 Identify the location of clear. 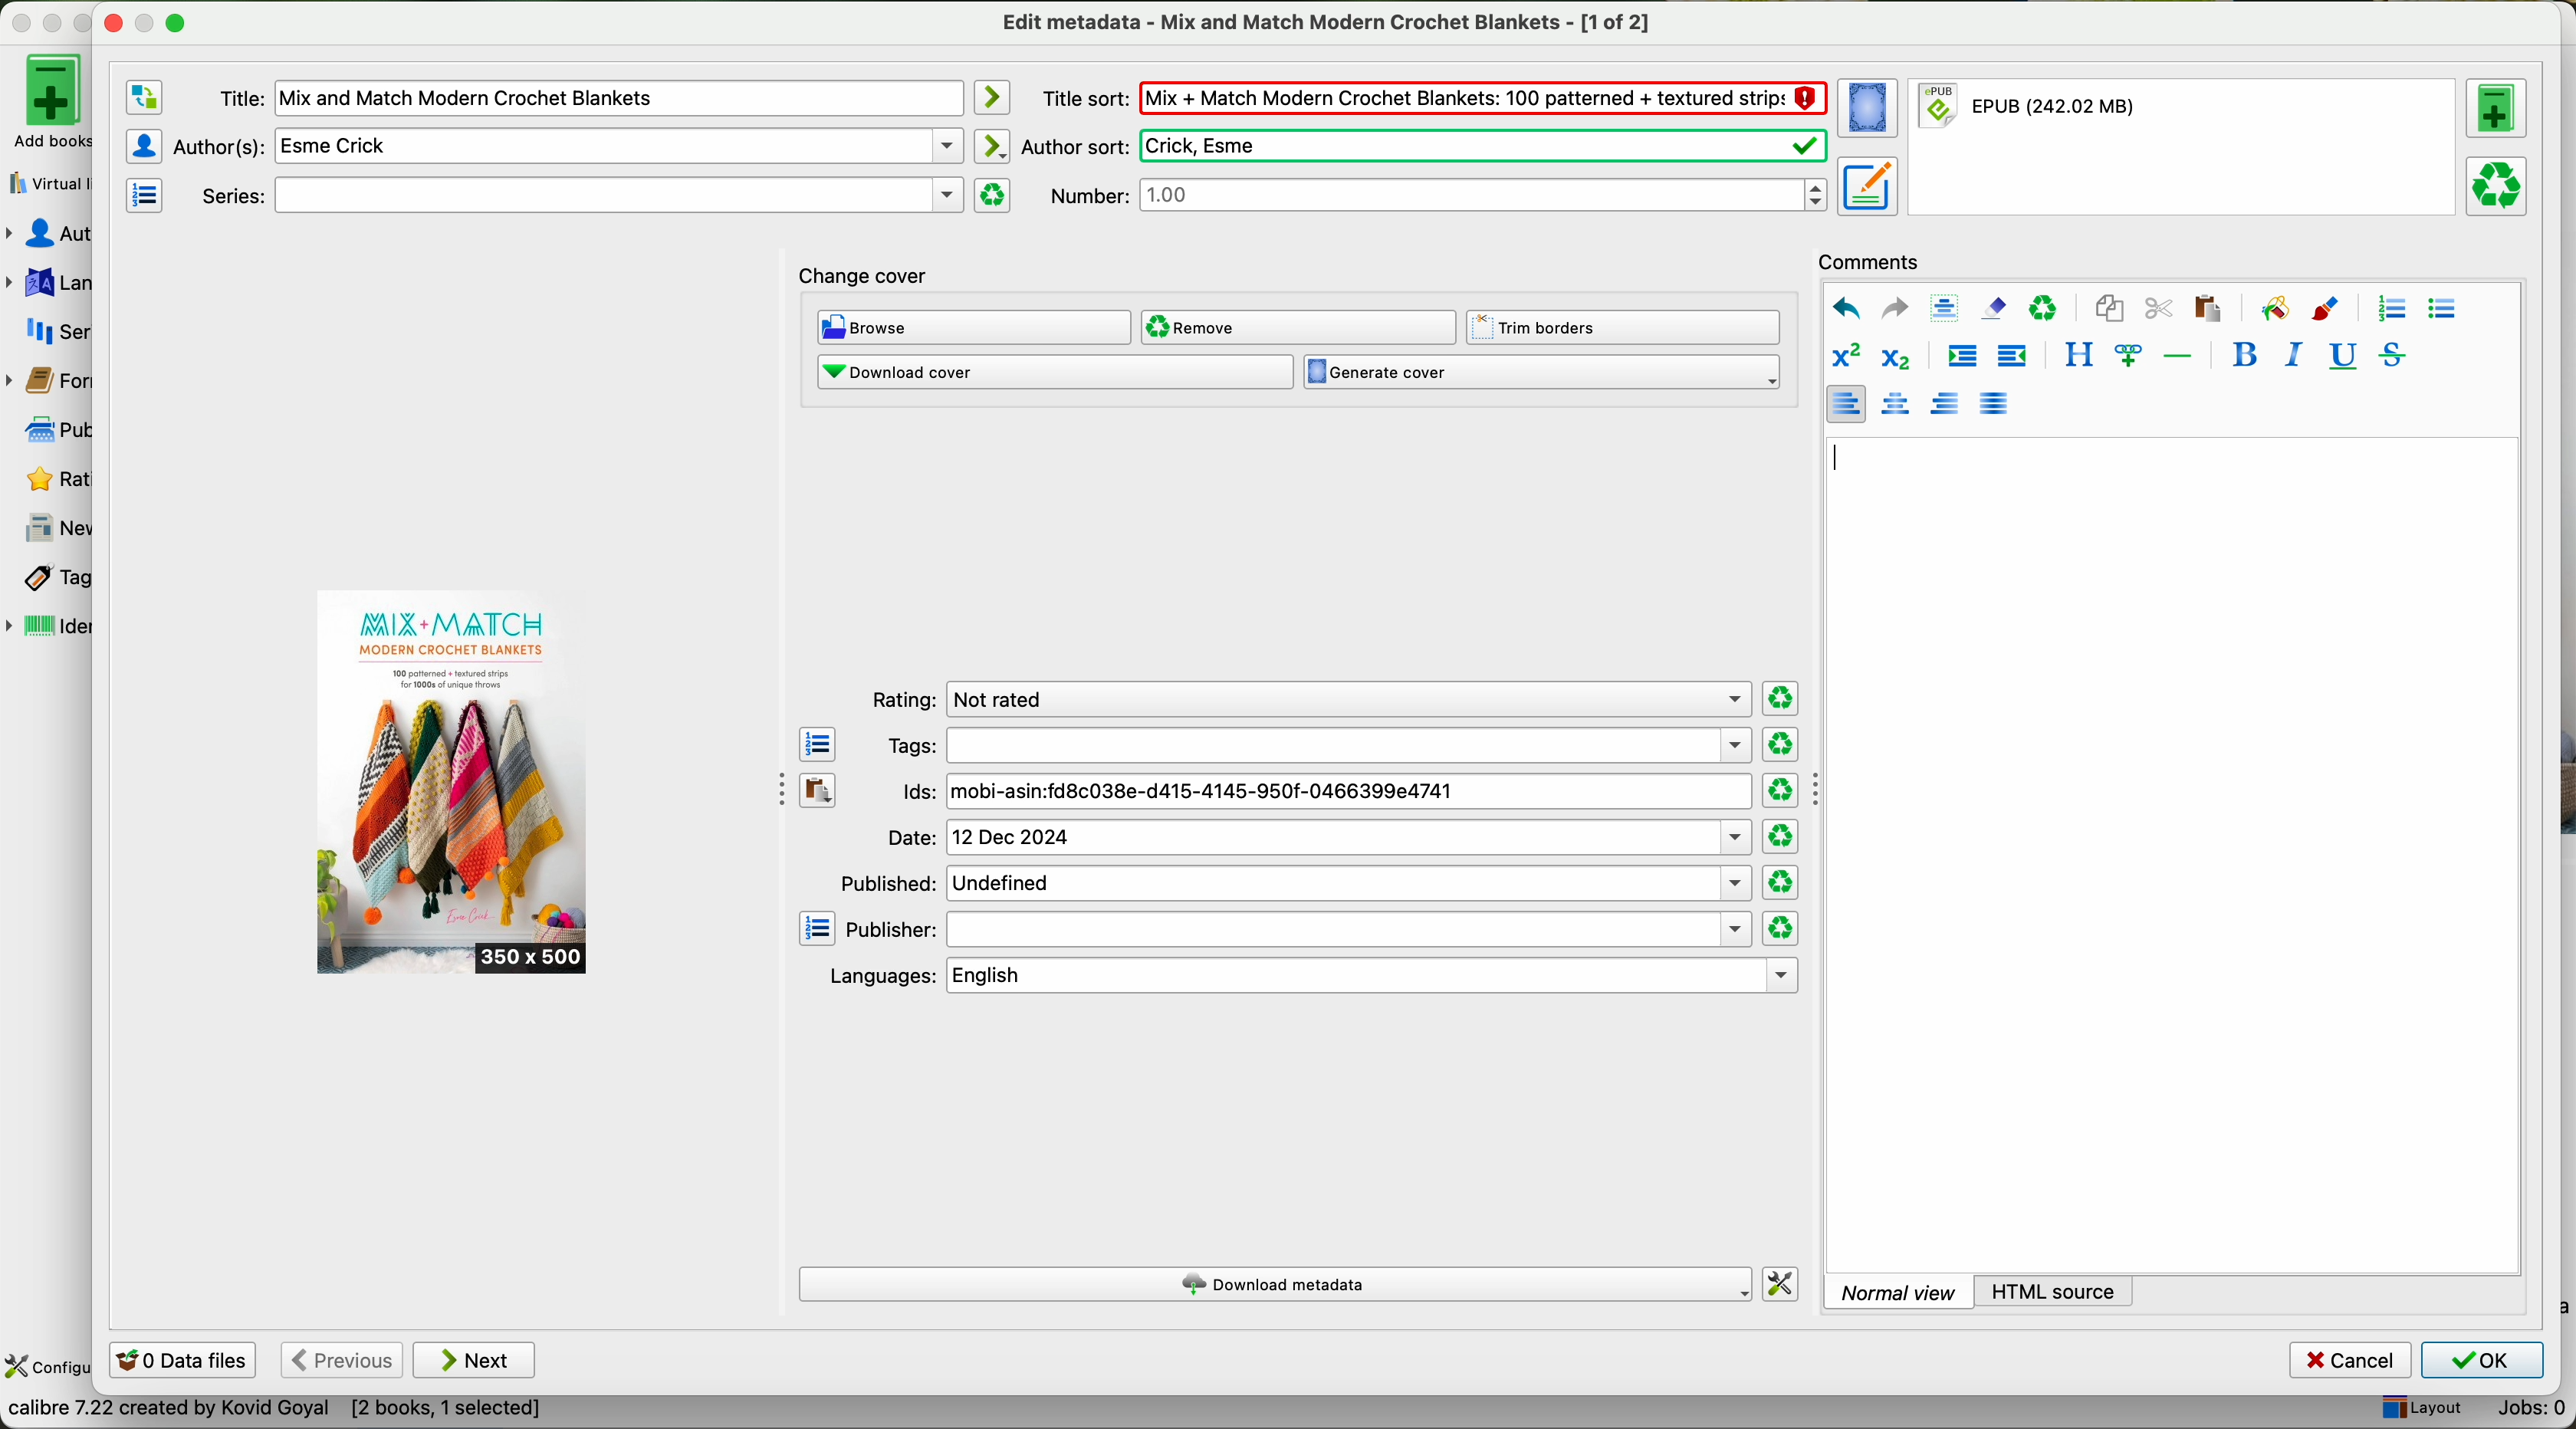
(2044, 309).